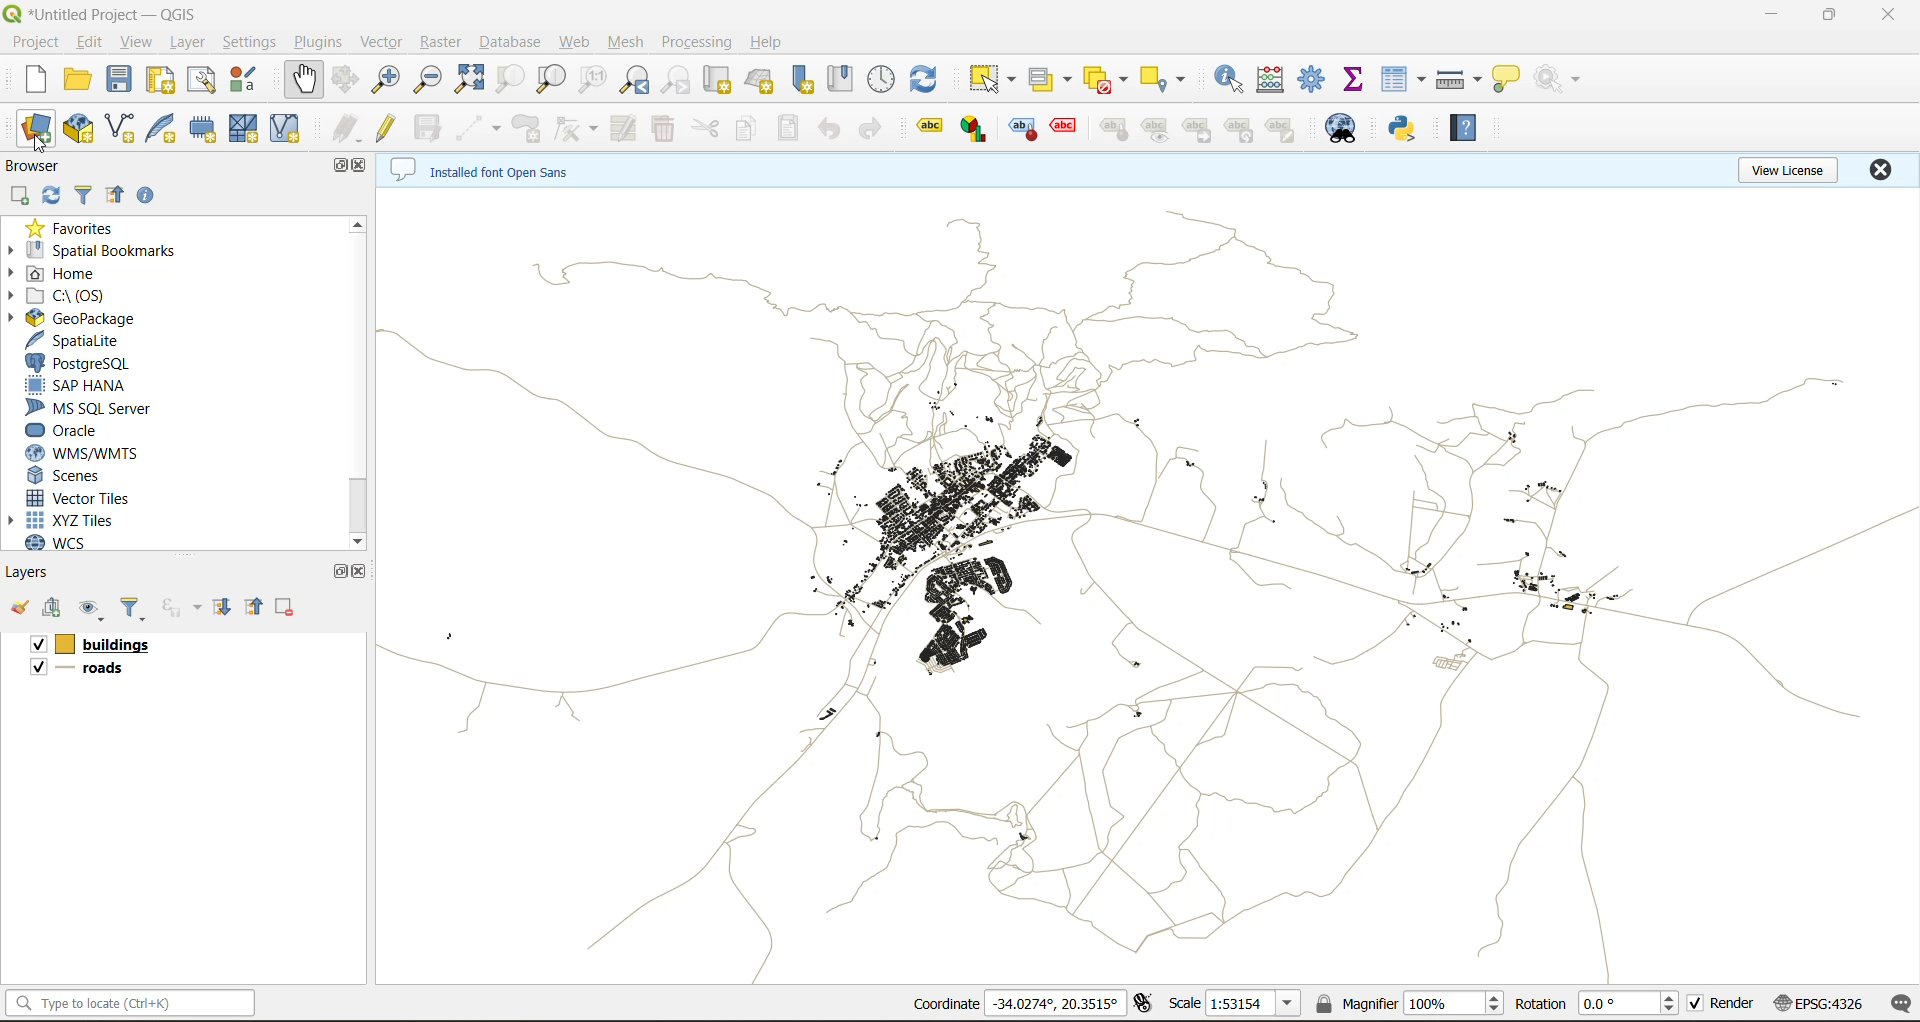 The image size is (1920, 1022). Describe the element at coordinates (60, 275) in the screenshot. I see `home` at that location.